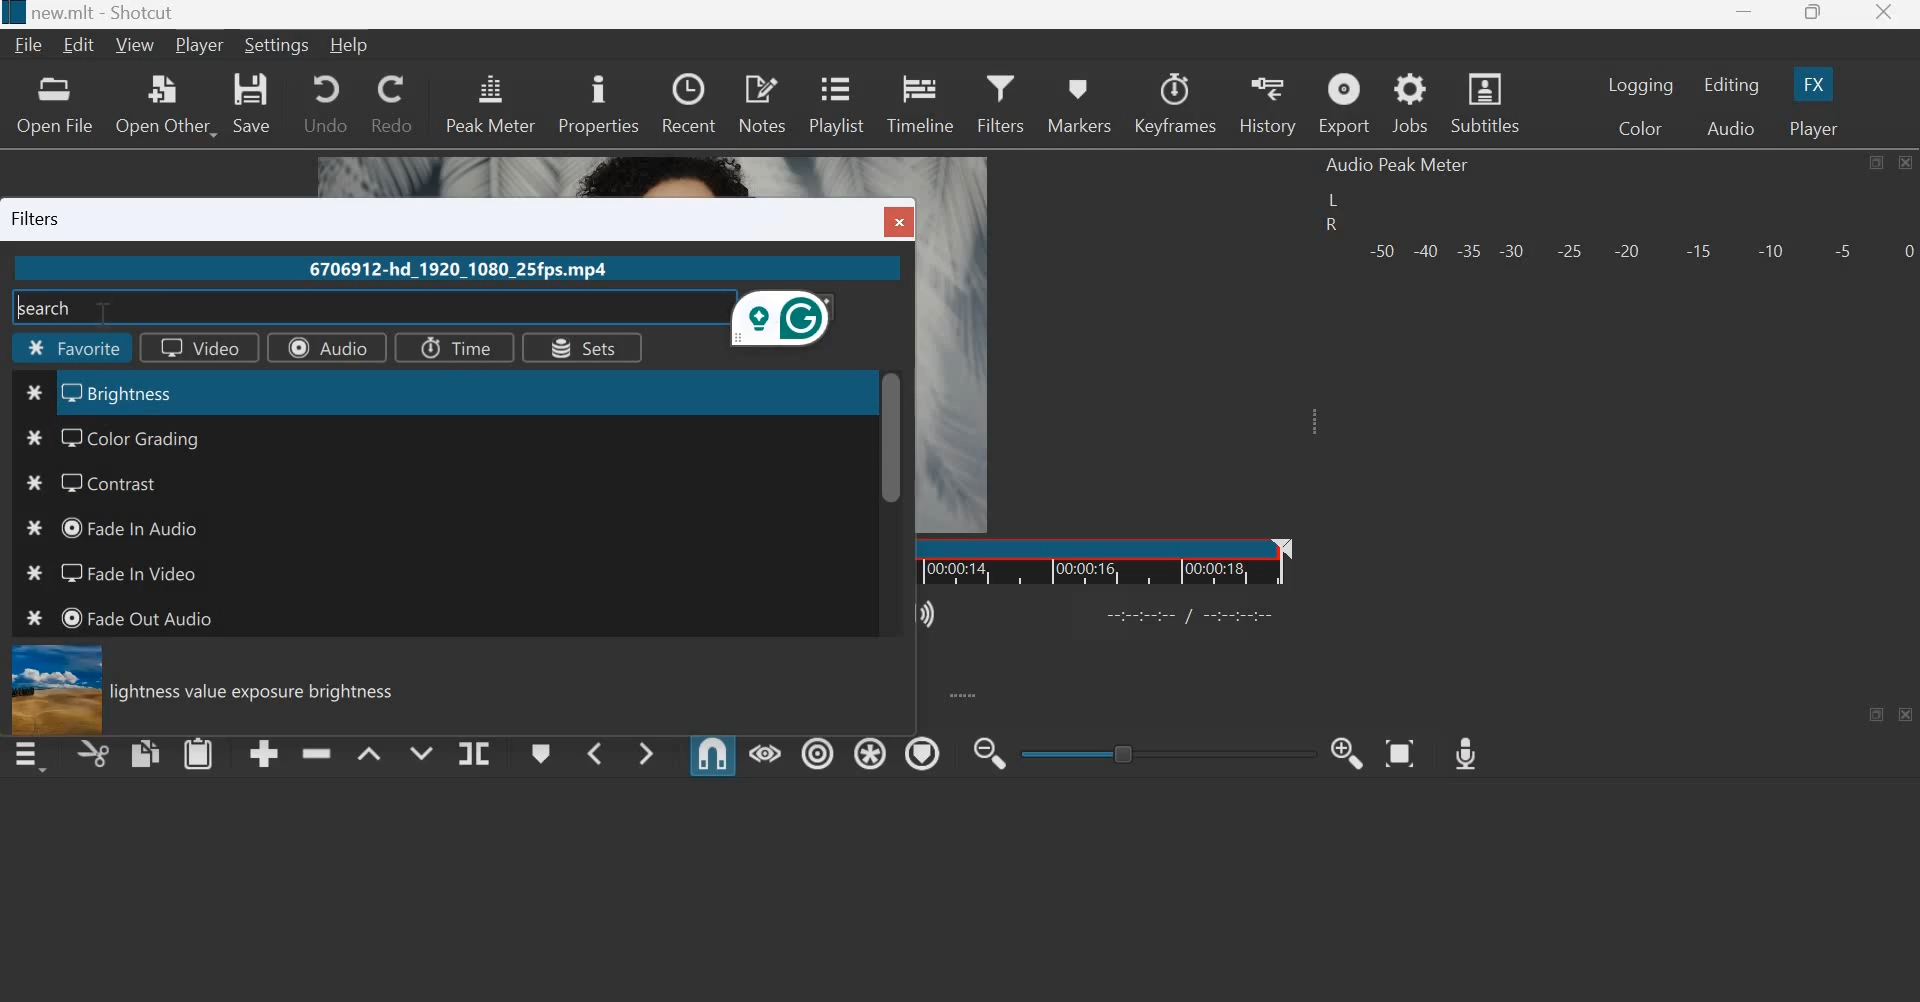  Describe the element at coordinates (988, 755) in the screenshot. I see `Zoom Timeline out` at that location.